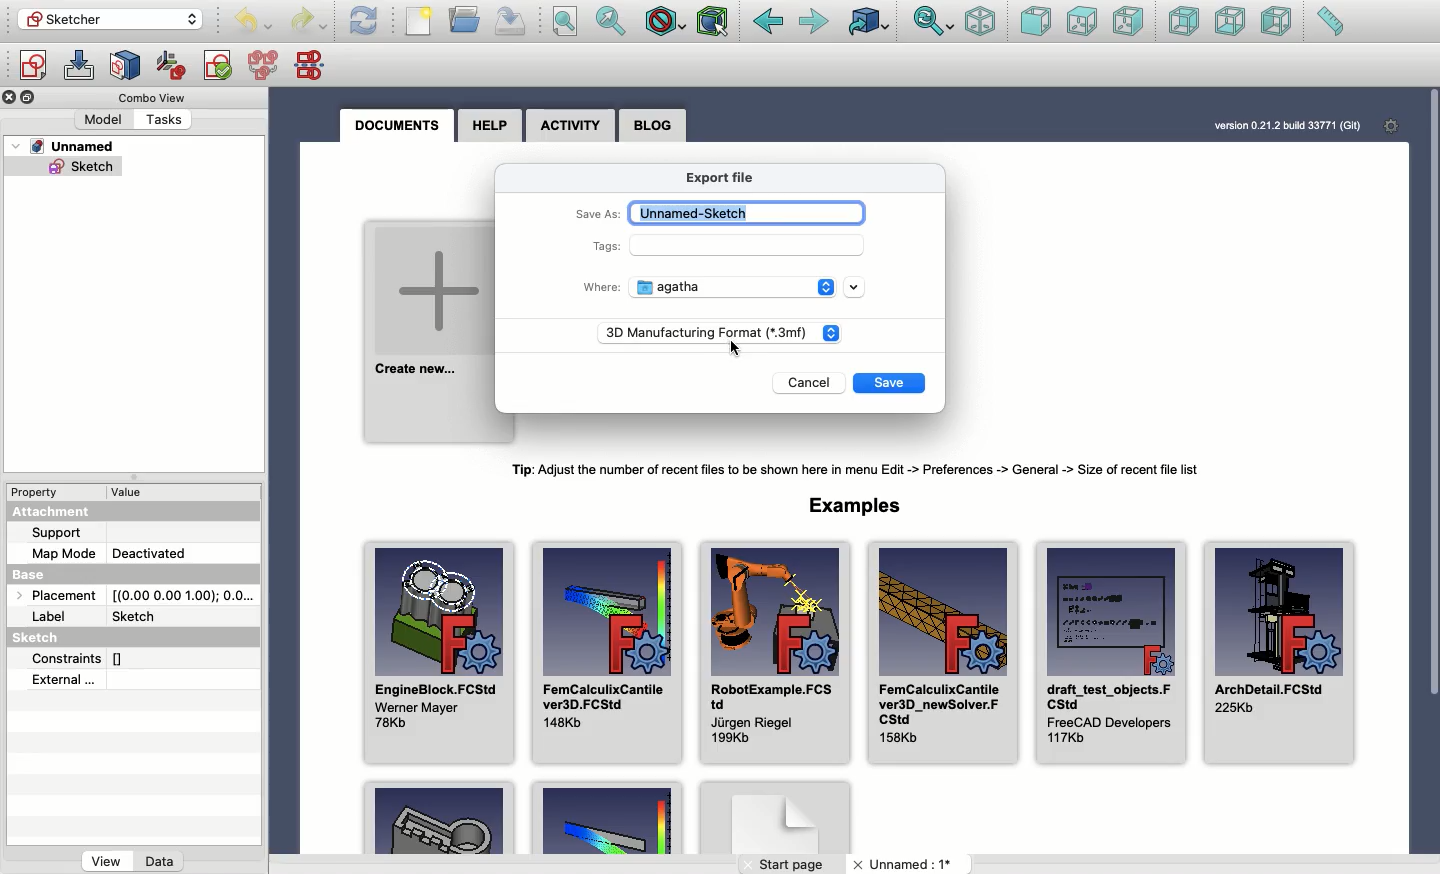 The width and height of the screenshot is (1440, 874). Describe the element at coordinates (667, 21) in the screenshot. I see `Draw style` at that location.